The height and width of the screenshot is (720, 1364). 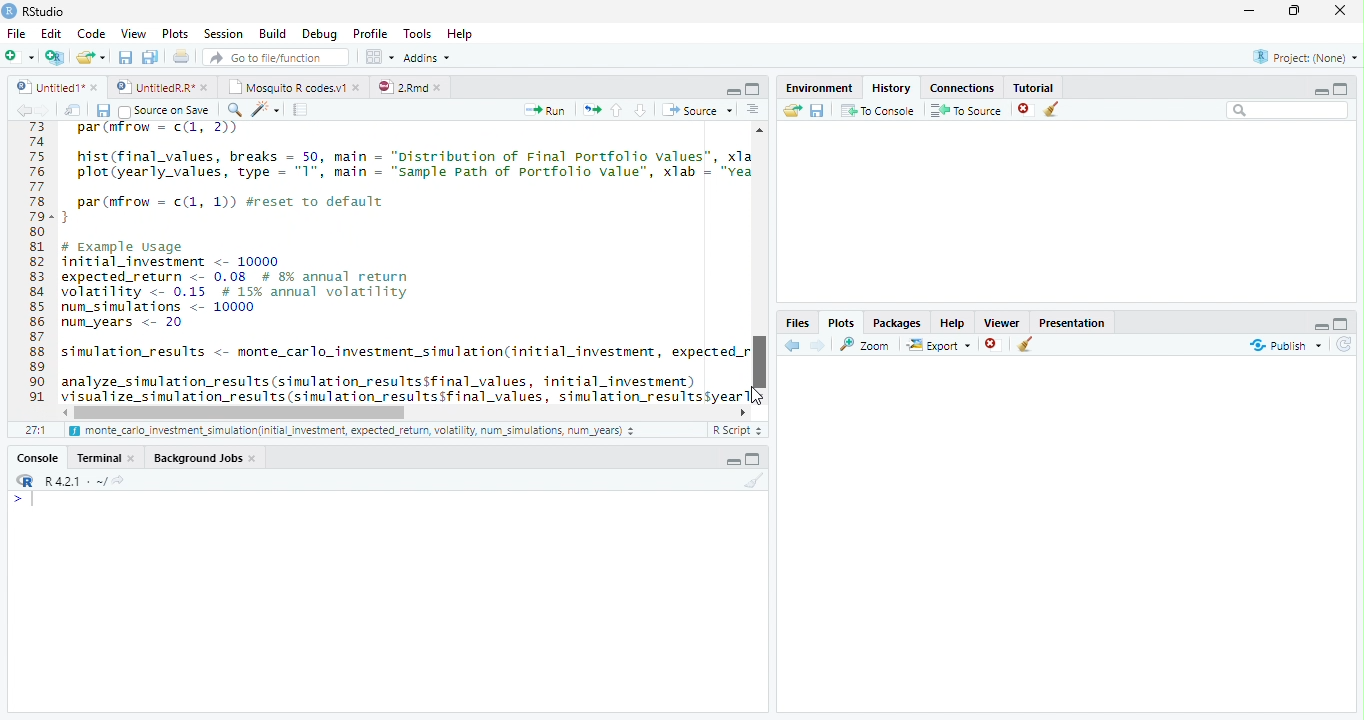 I want to click on Scroll Left, so click(x=64, y=412).